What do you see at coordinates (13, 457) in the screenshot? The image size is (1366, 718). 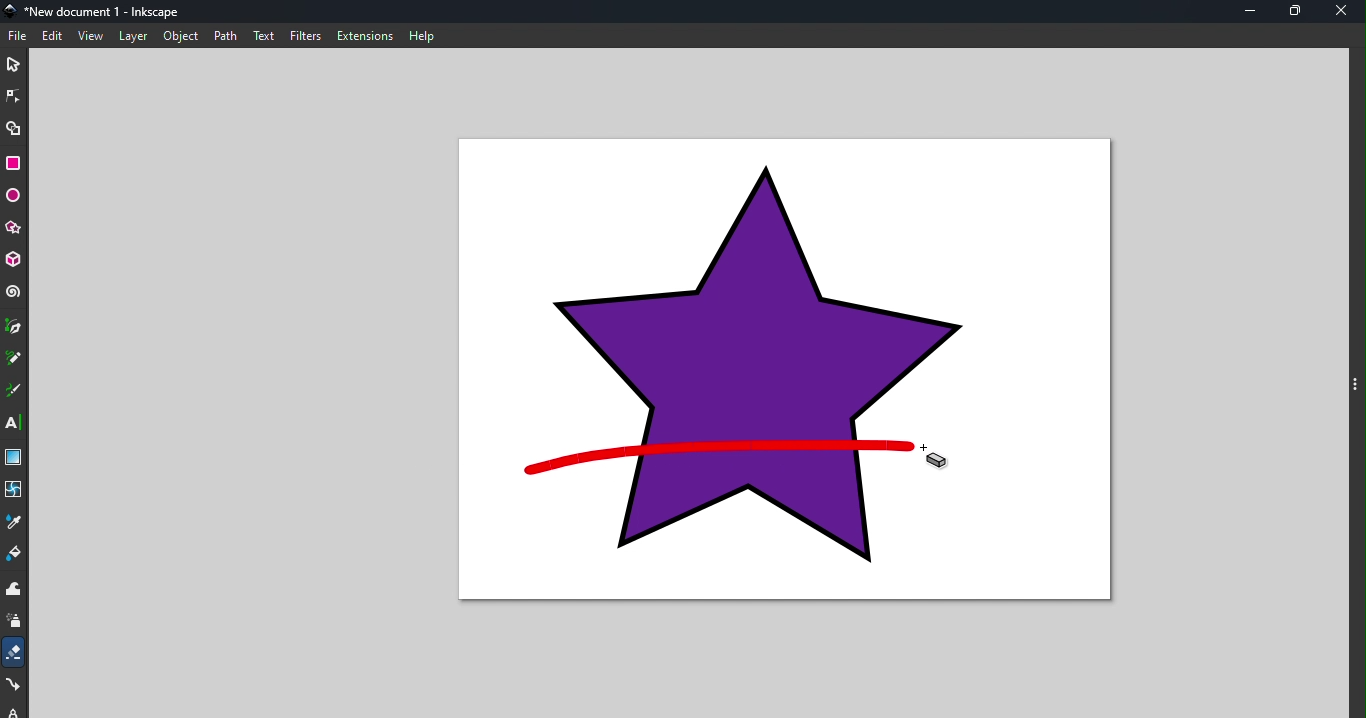 I see `gradient tool` at bounding box center [13, 457].